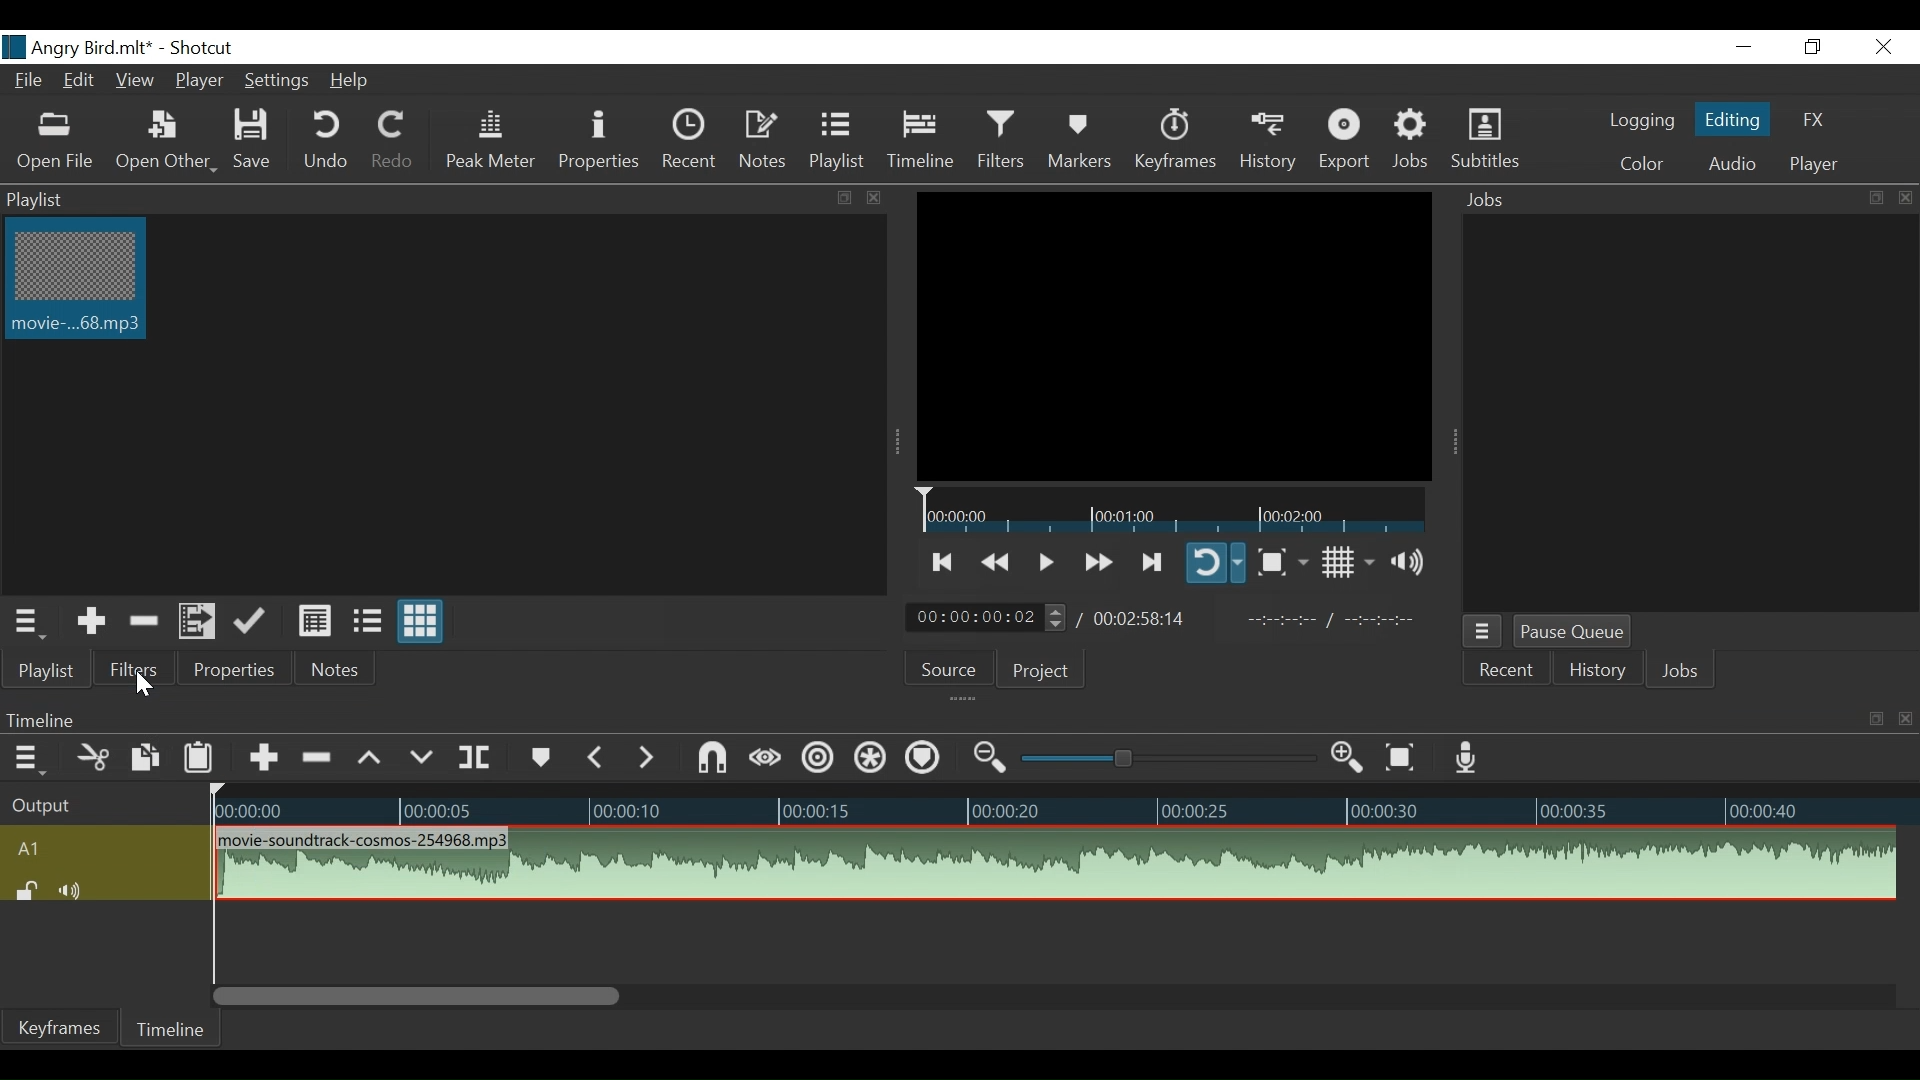  Describe the element at coordinates (419, 621) in the screenshot. I see `View as icons` at that location.